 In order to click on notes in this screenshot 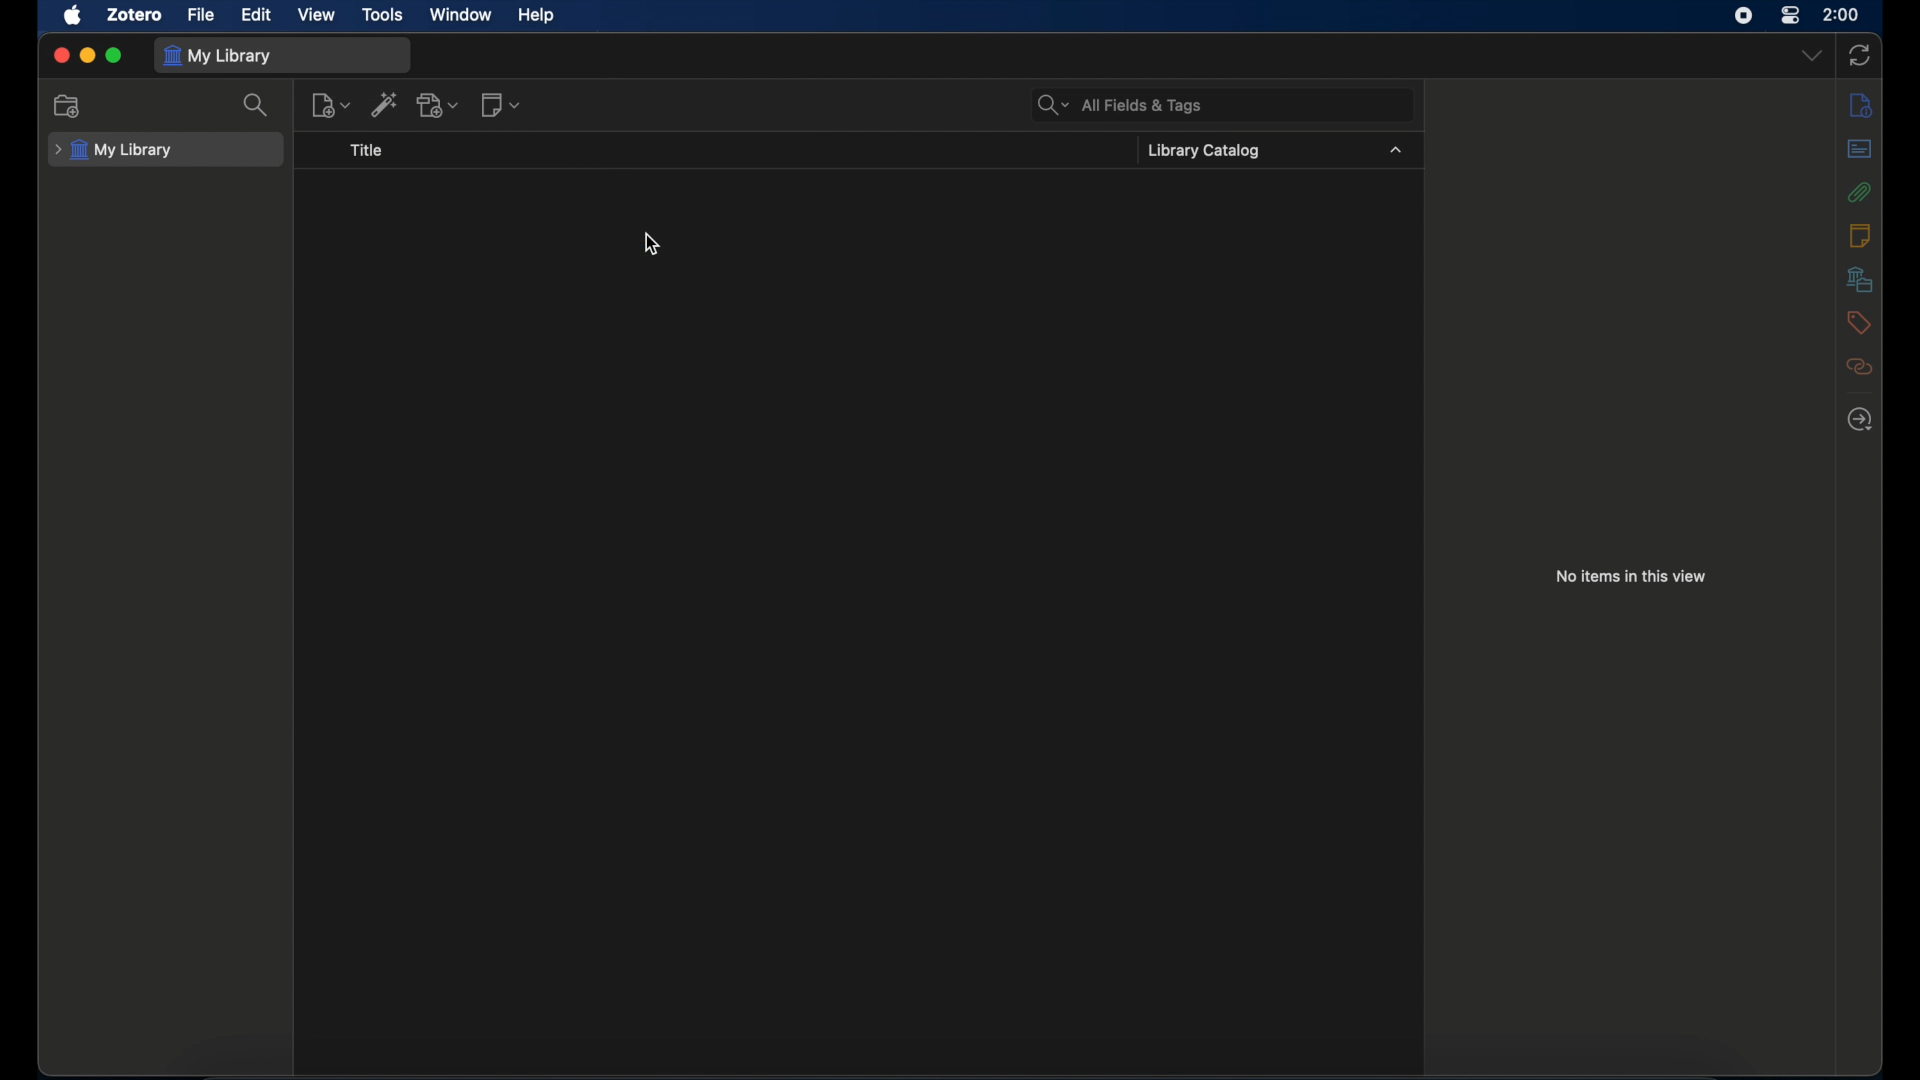, I will do `click(1861, 236)`.